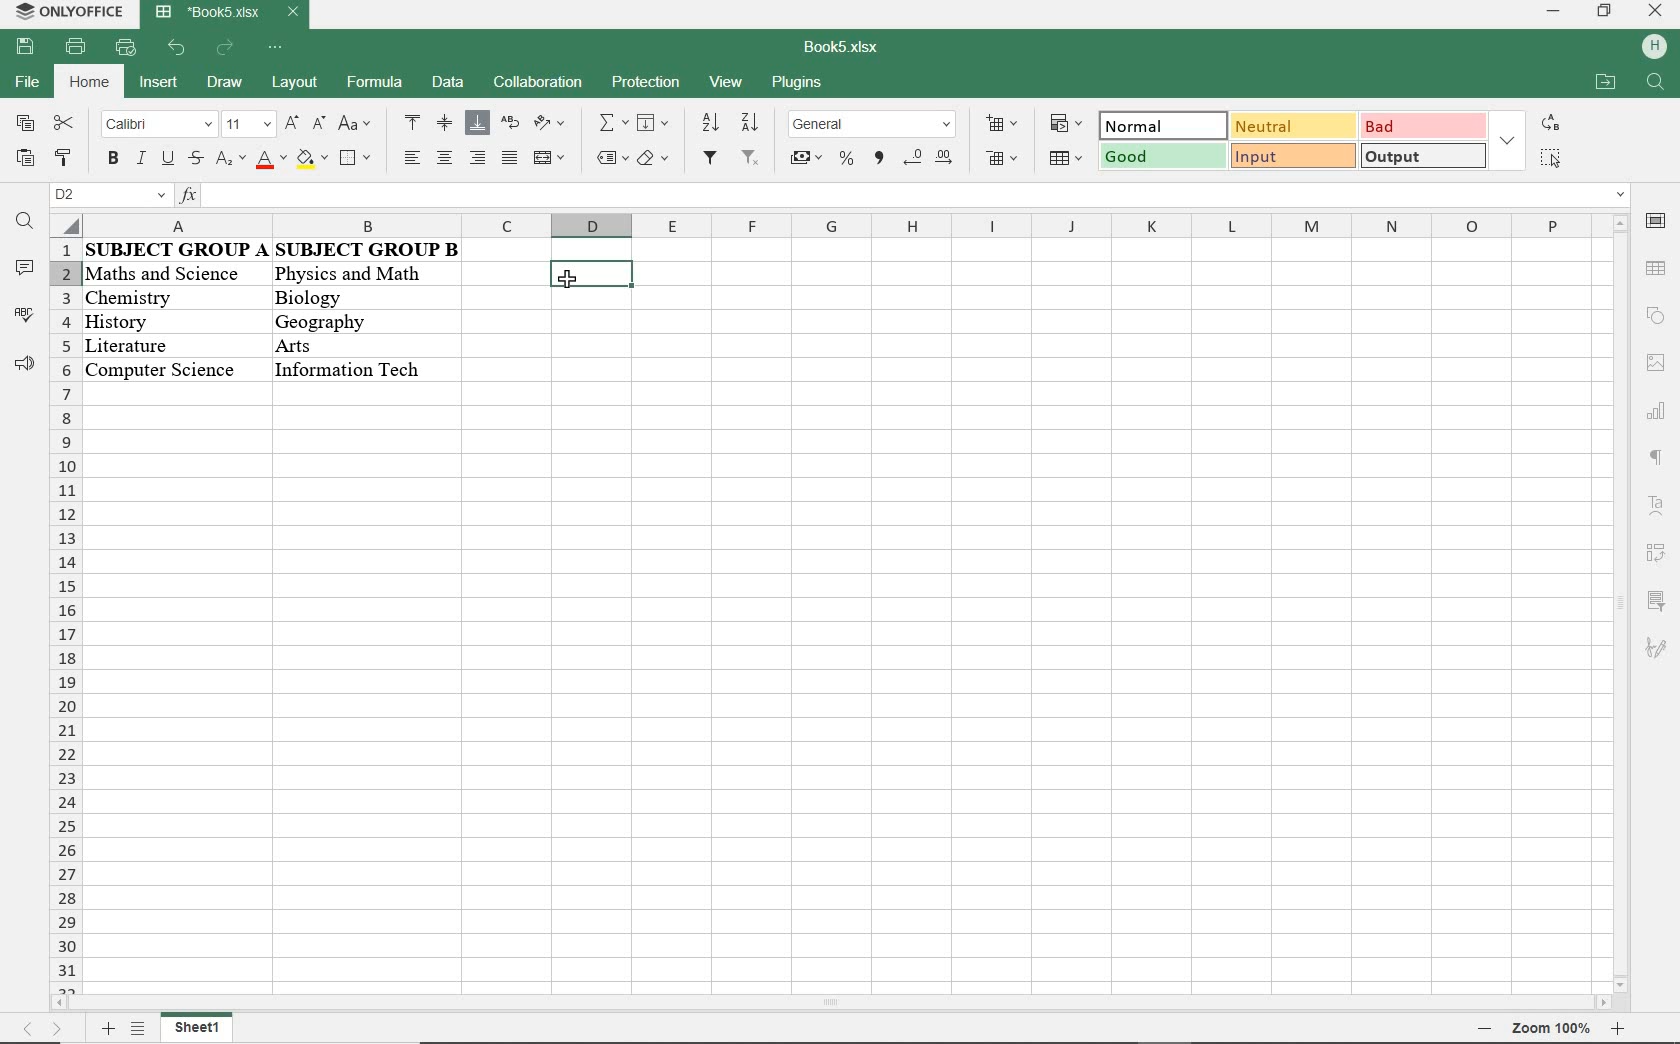  I want to click on sign, so click(1655, 367).